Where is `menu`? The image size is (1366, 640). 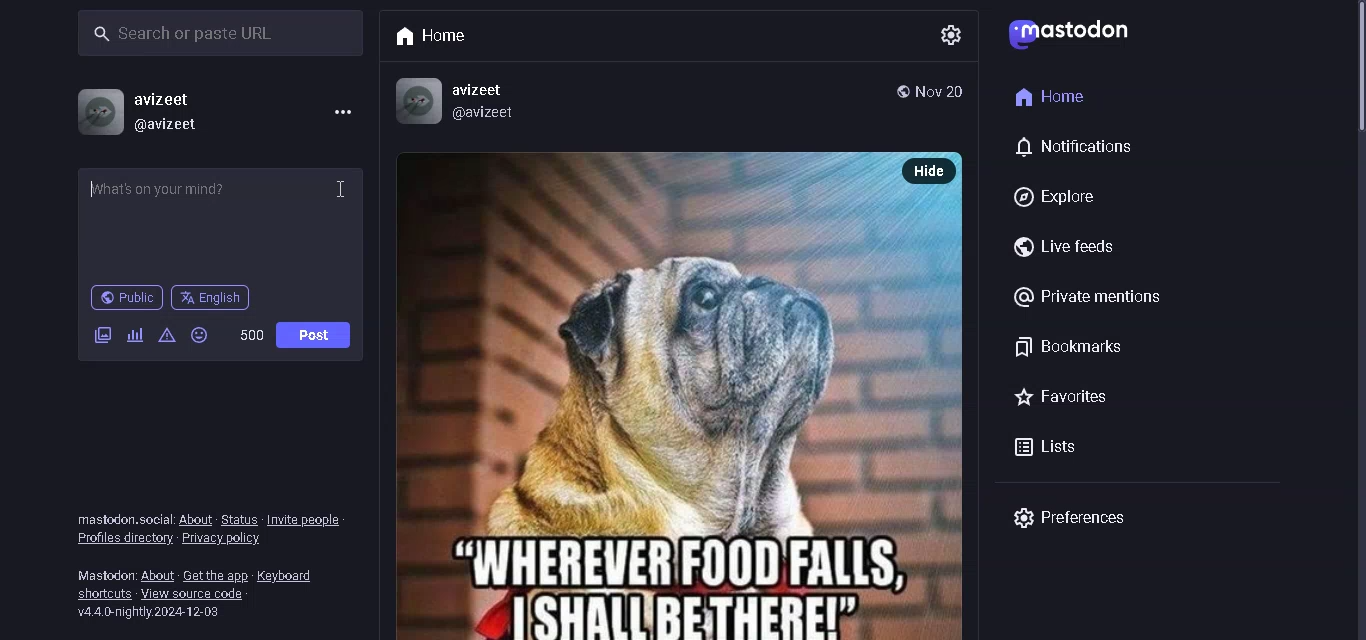 menu is located at coordinates (337, 110).